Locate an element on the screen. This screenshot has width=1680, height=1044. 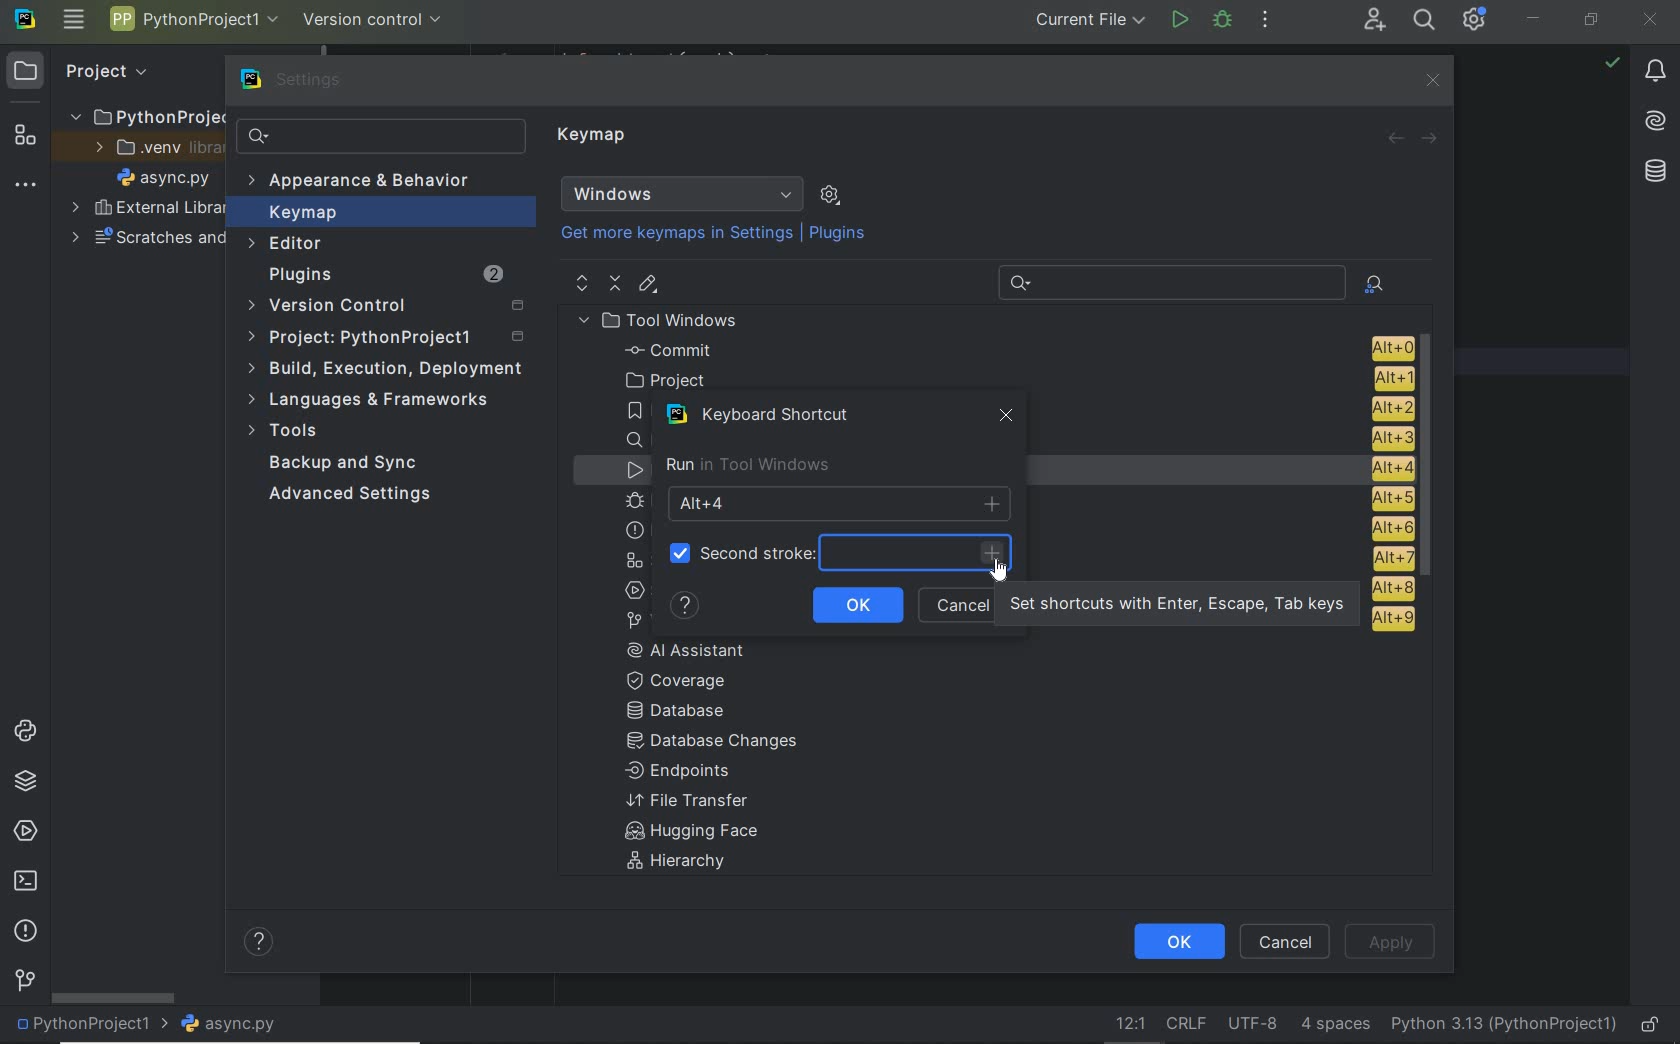
no problems is located at coordinates (1612, 62).